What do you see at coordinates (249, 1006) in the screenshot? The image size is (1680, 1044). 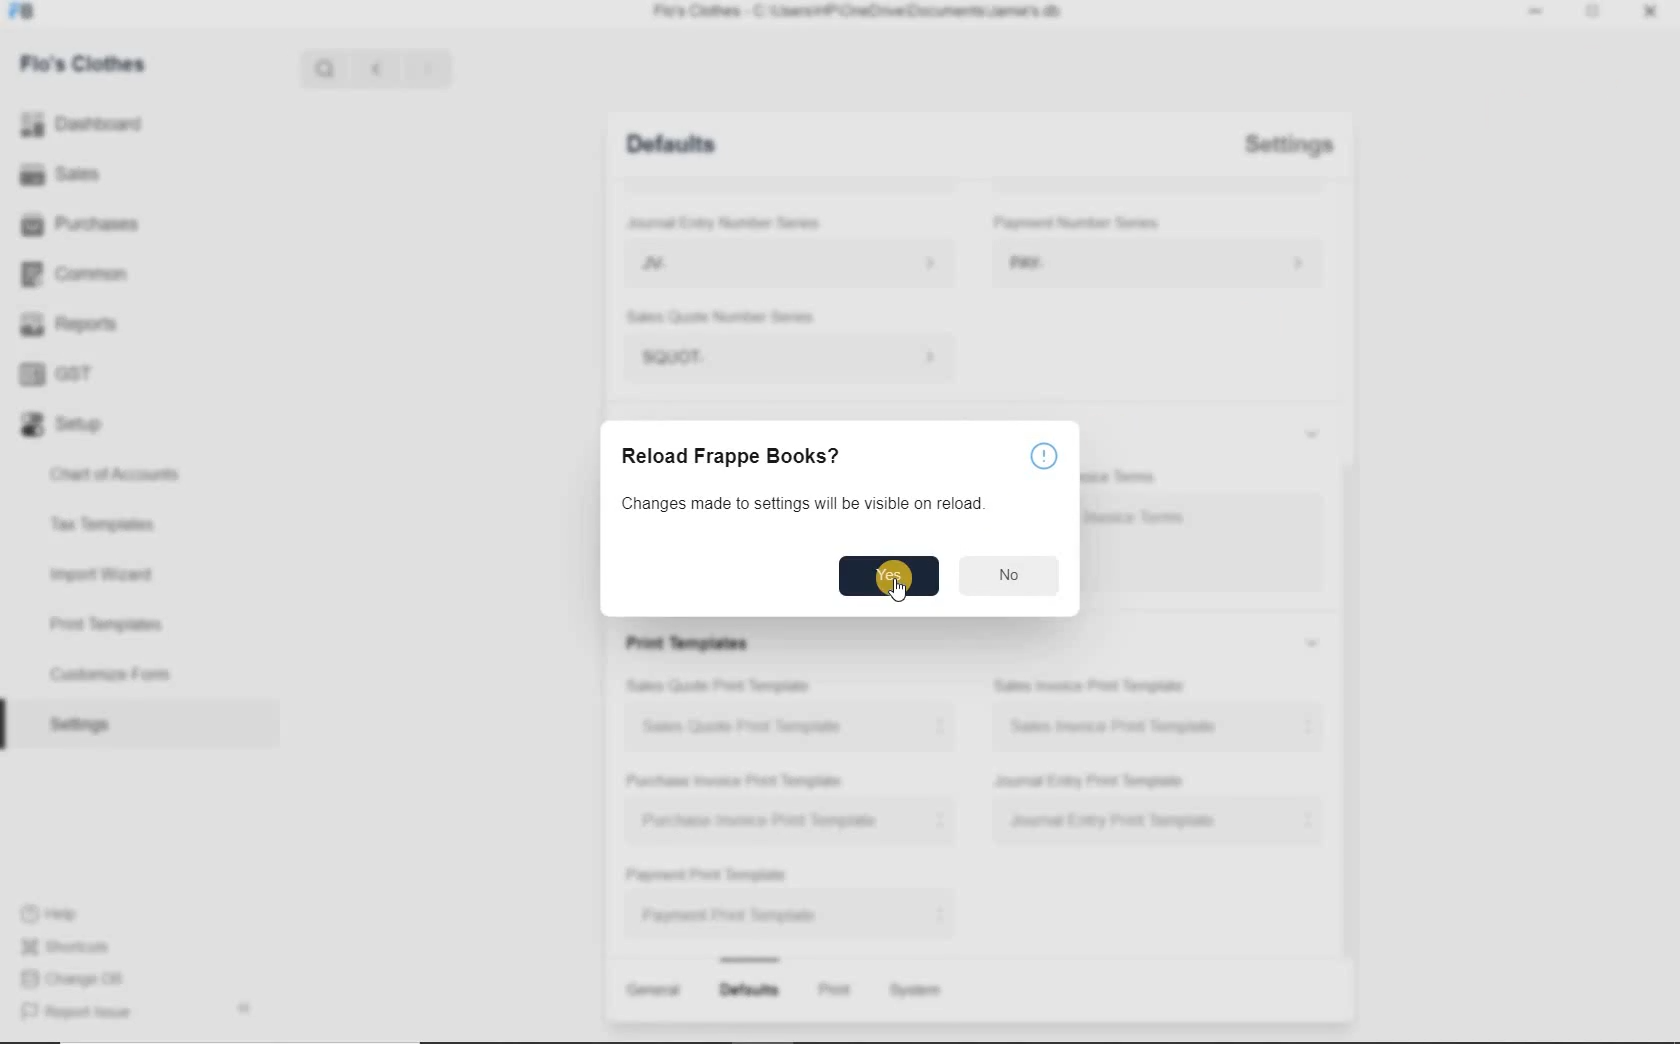 I see `Arrow` at bounding box center [249, 1006].